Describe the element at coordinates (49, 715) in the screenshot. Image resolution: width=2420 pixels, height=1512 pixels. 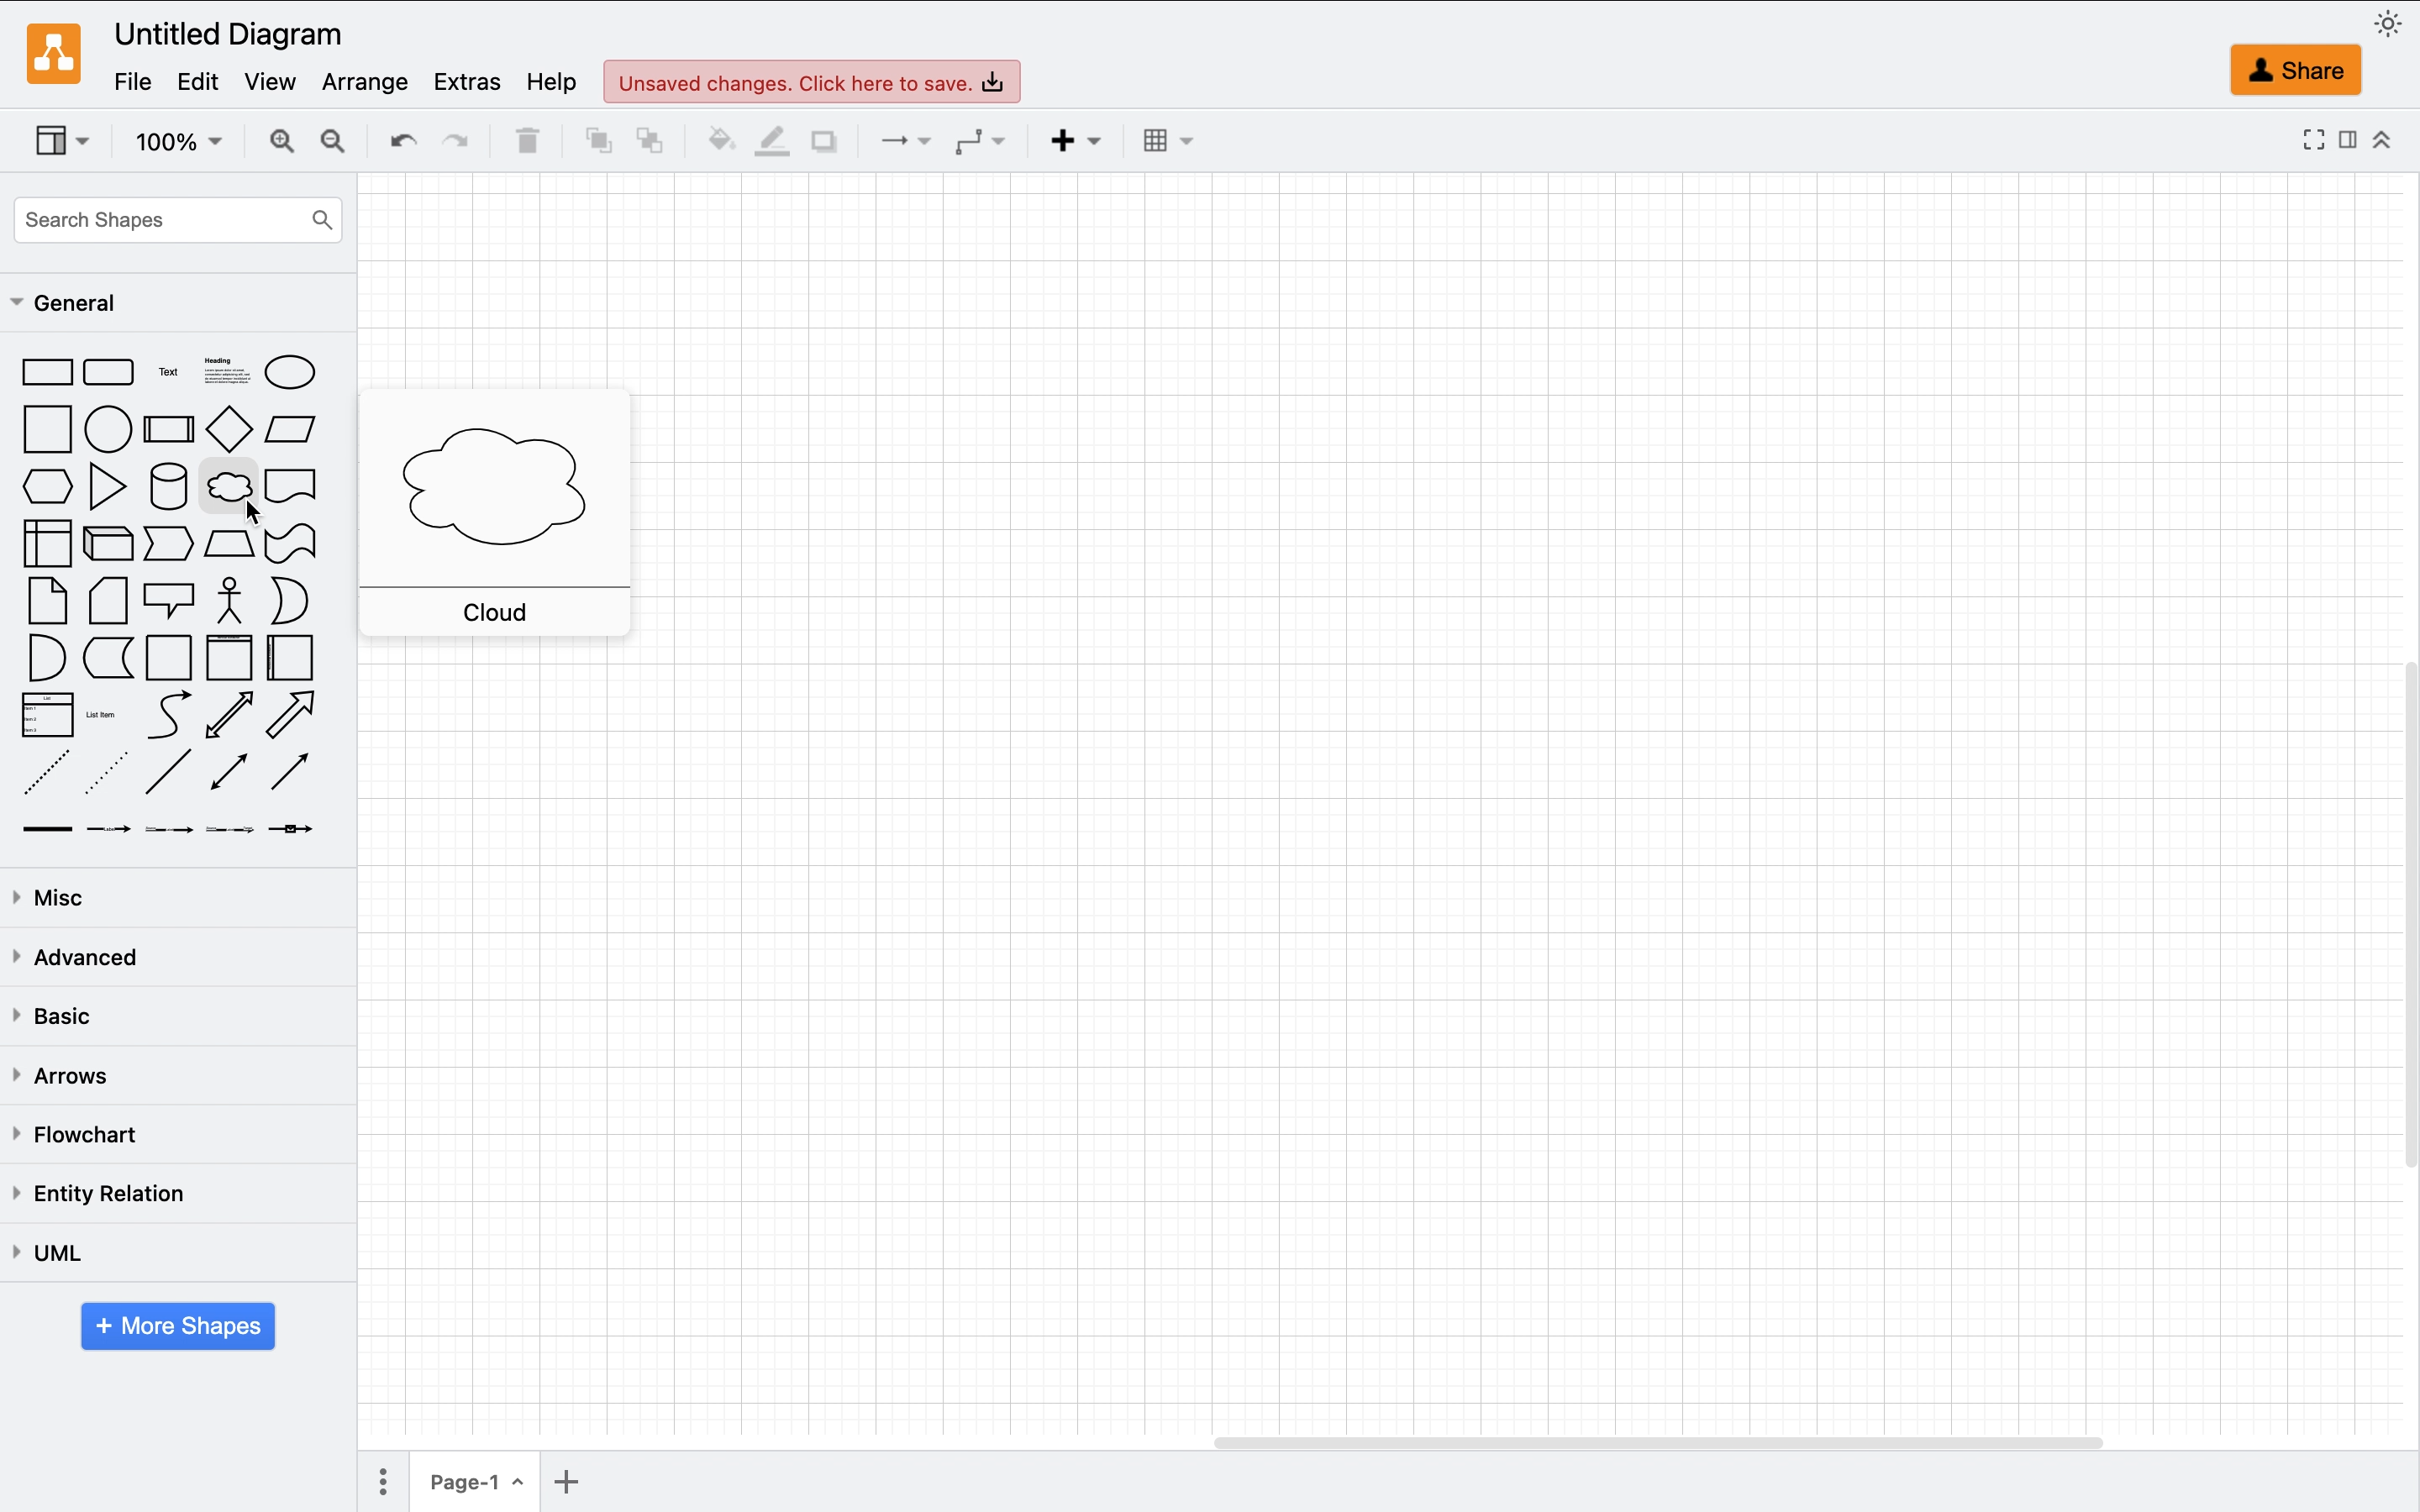
I see `list` at that location.